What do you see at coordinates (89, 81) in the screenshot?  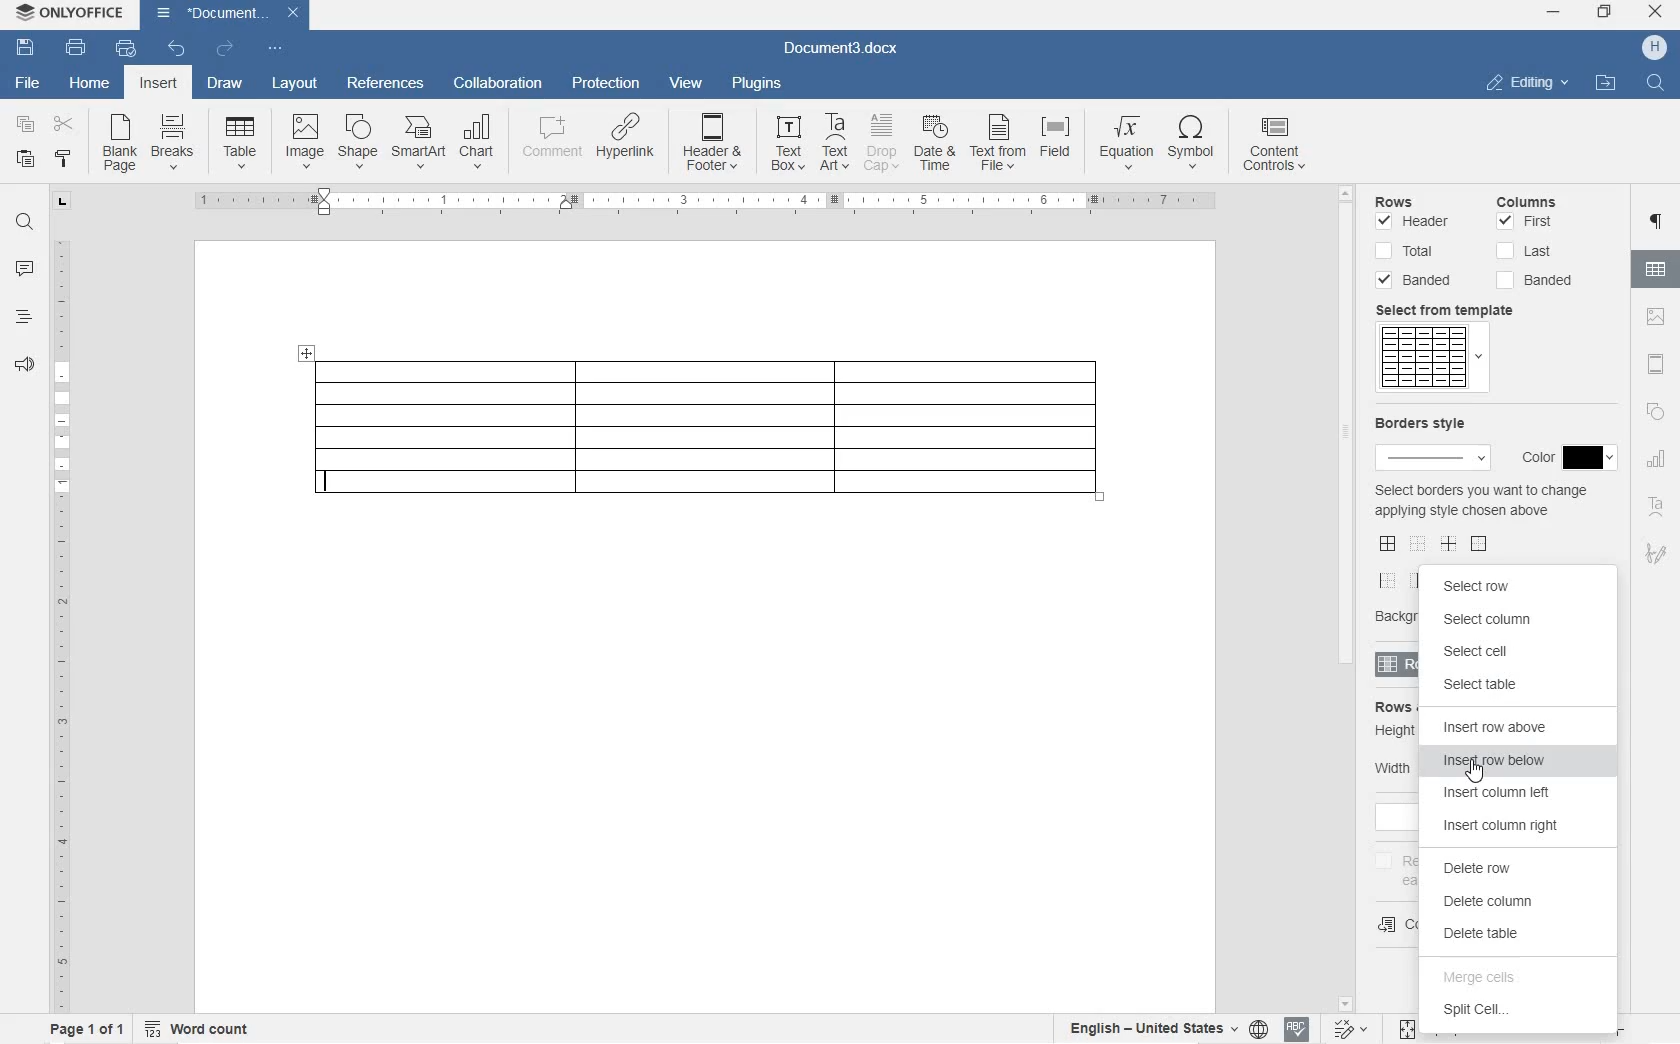 I see `HOME` at bounding box center [89, 81].